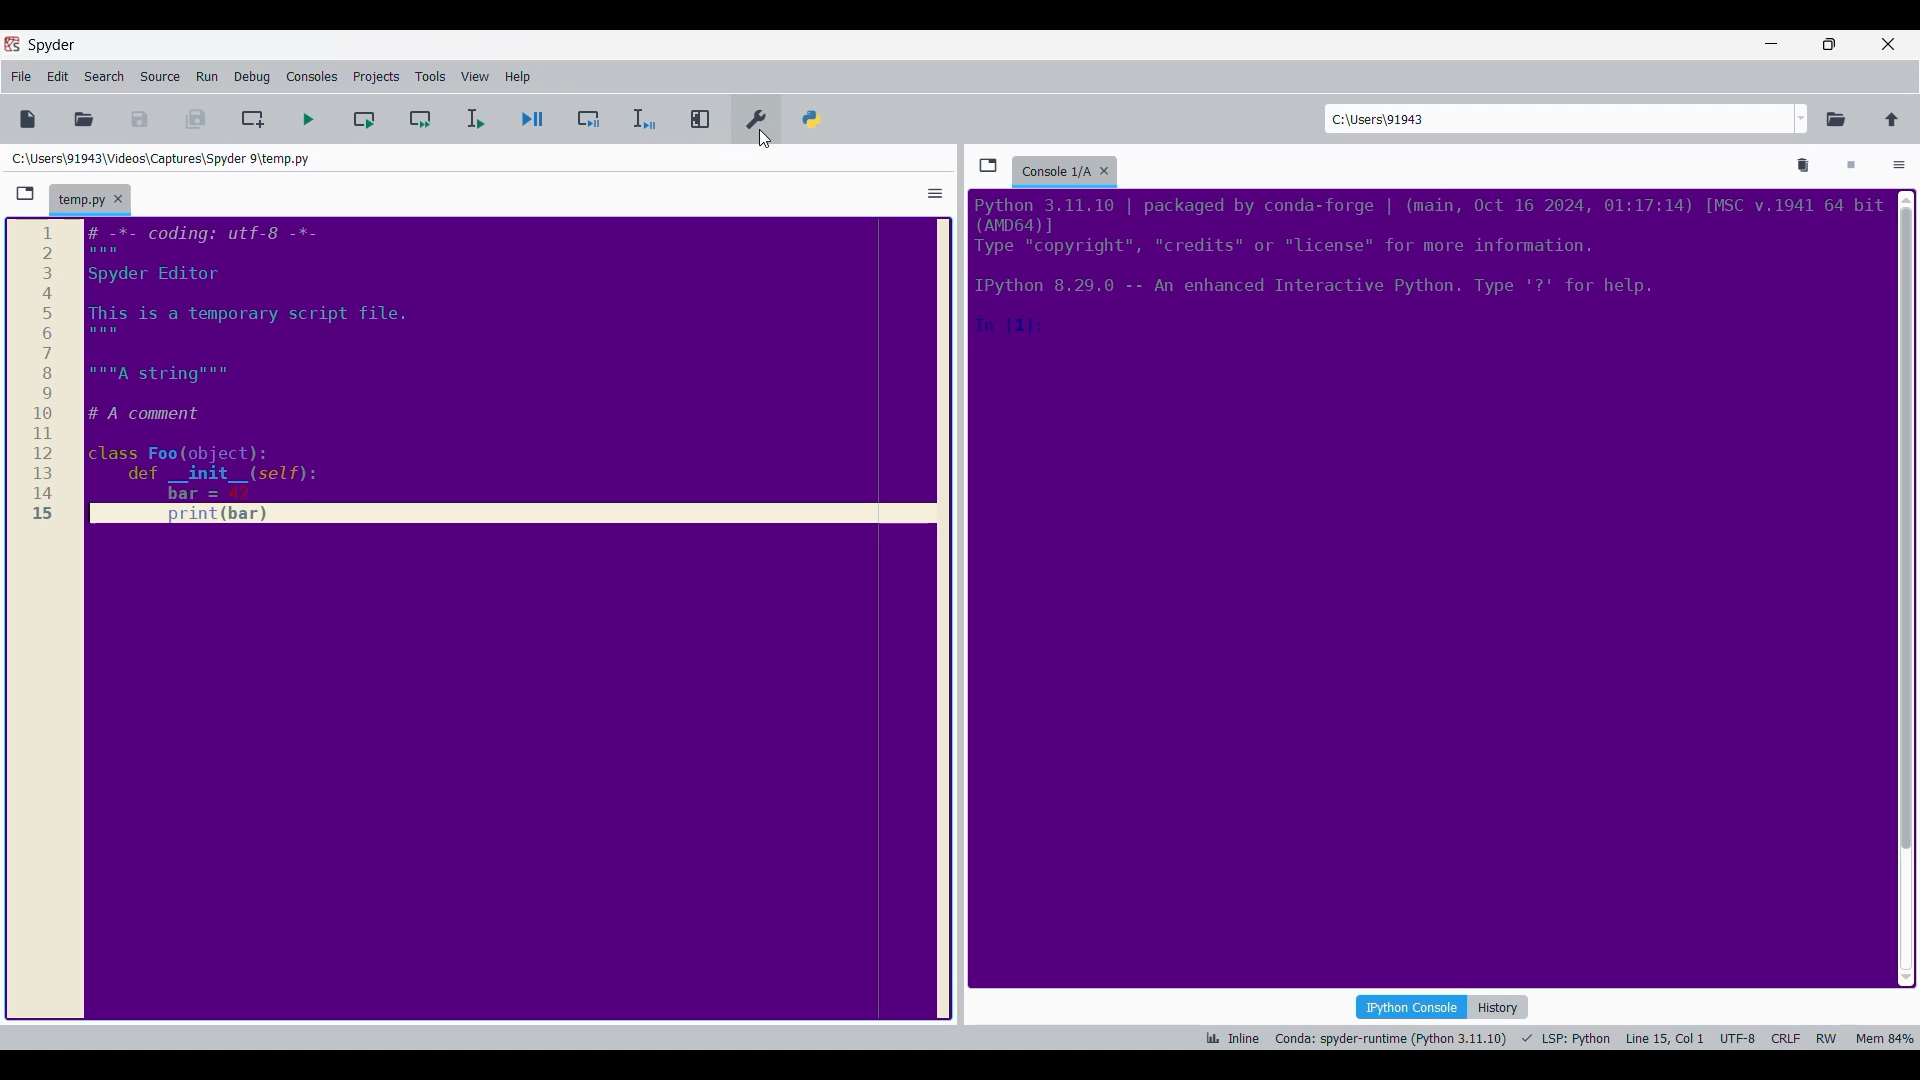 The width and height of the screenshot is (1920, 1080). What do you see at coordinates (1825, 1037) in the screenshot?
I see `RW` at bounding box center [1825, 1037].